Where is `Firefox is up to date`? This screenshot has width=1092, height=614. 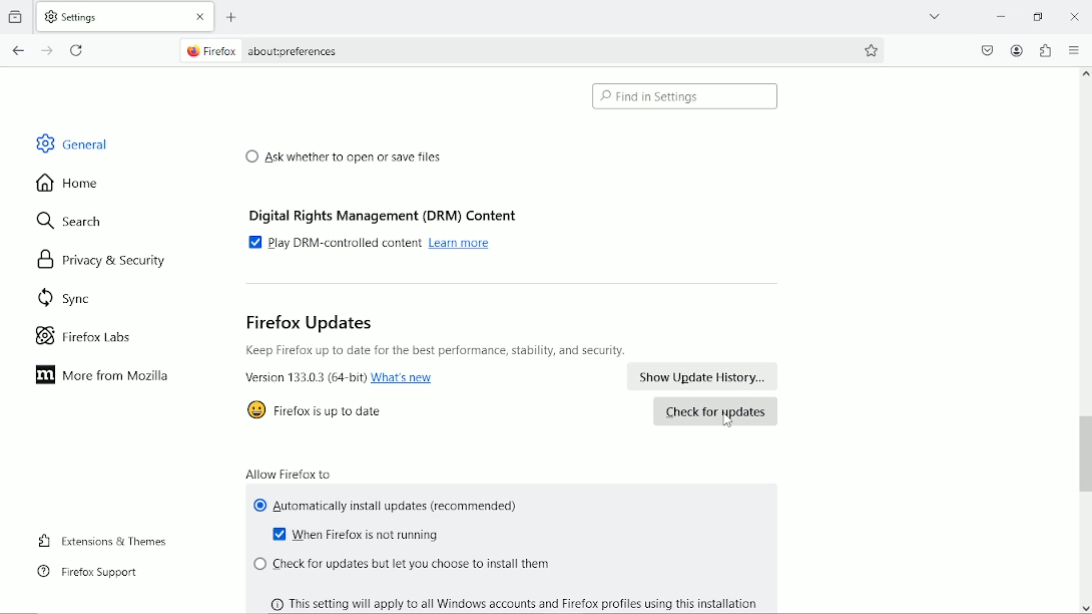
Firefox is up to date is located at coordinates (331, 412).